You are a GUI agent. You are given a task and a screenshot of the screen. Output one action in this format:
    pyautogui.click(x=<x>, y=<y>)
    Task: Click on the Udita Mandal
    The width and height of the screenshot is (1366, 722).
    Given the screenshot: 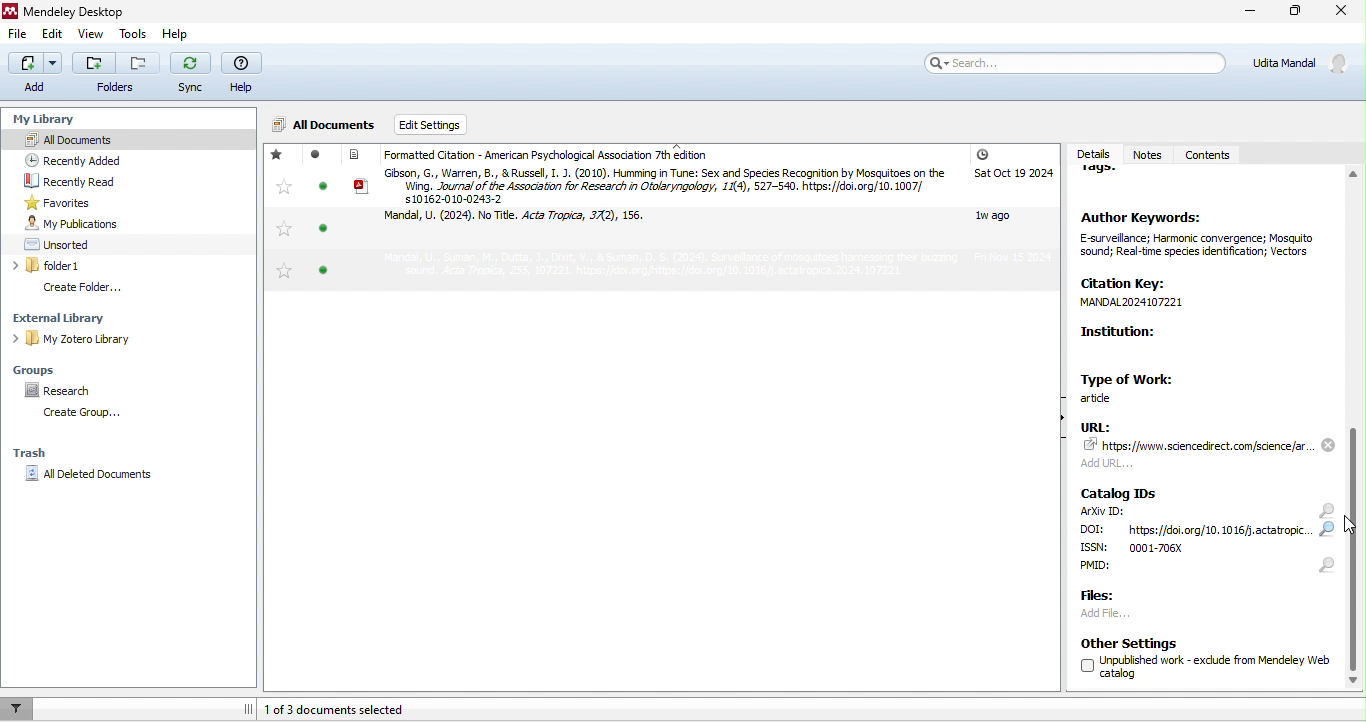 What is the action you would take?
    pyautogui.click(x=1305, y=63)
    